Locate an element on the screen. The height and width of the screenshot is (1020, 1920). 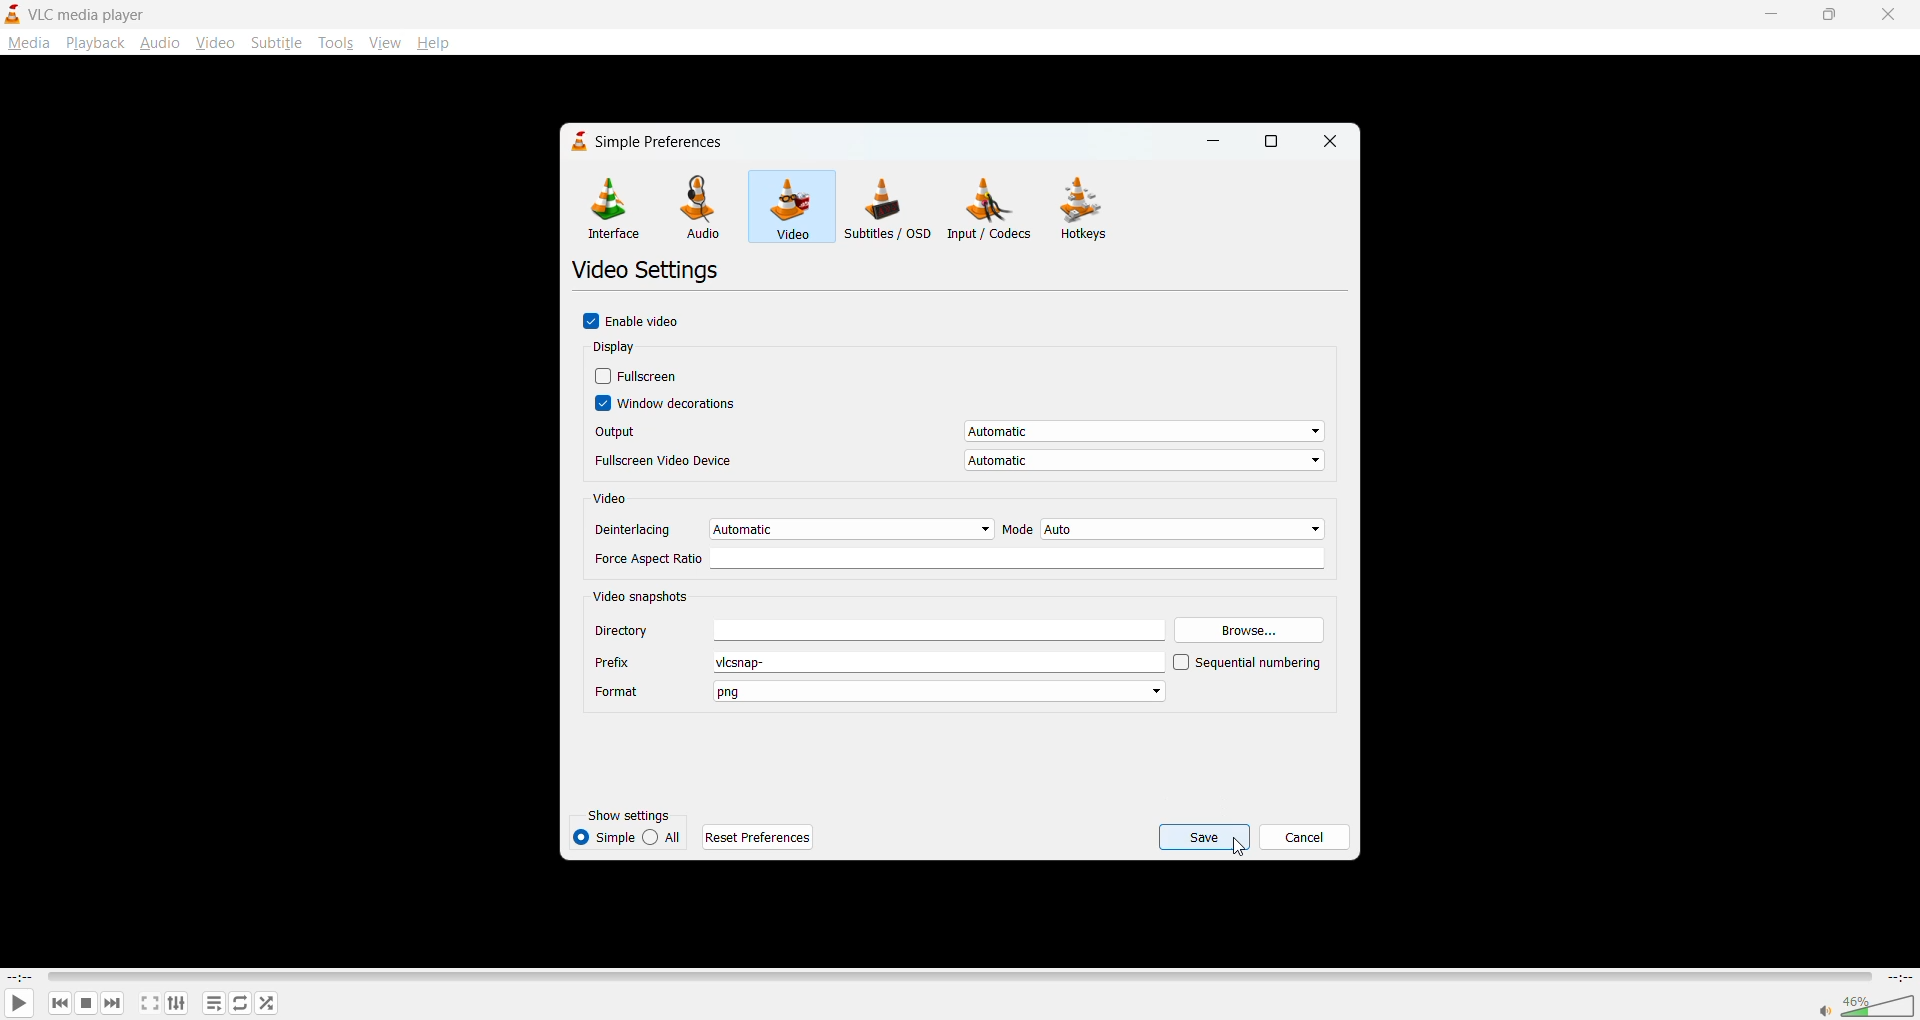
hotkeys is located at coordinates (1090, 211).